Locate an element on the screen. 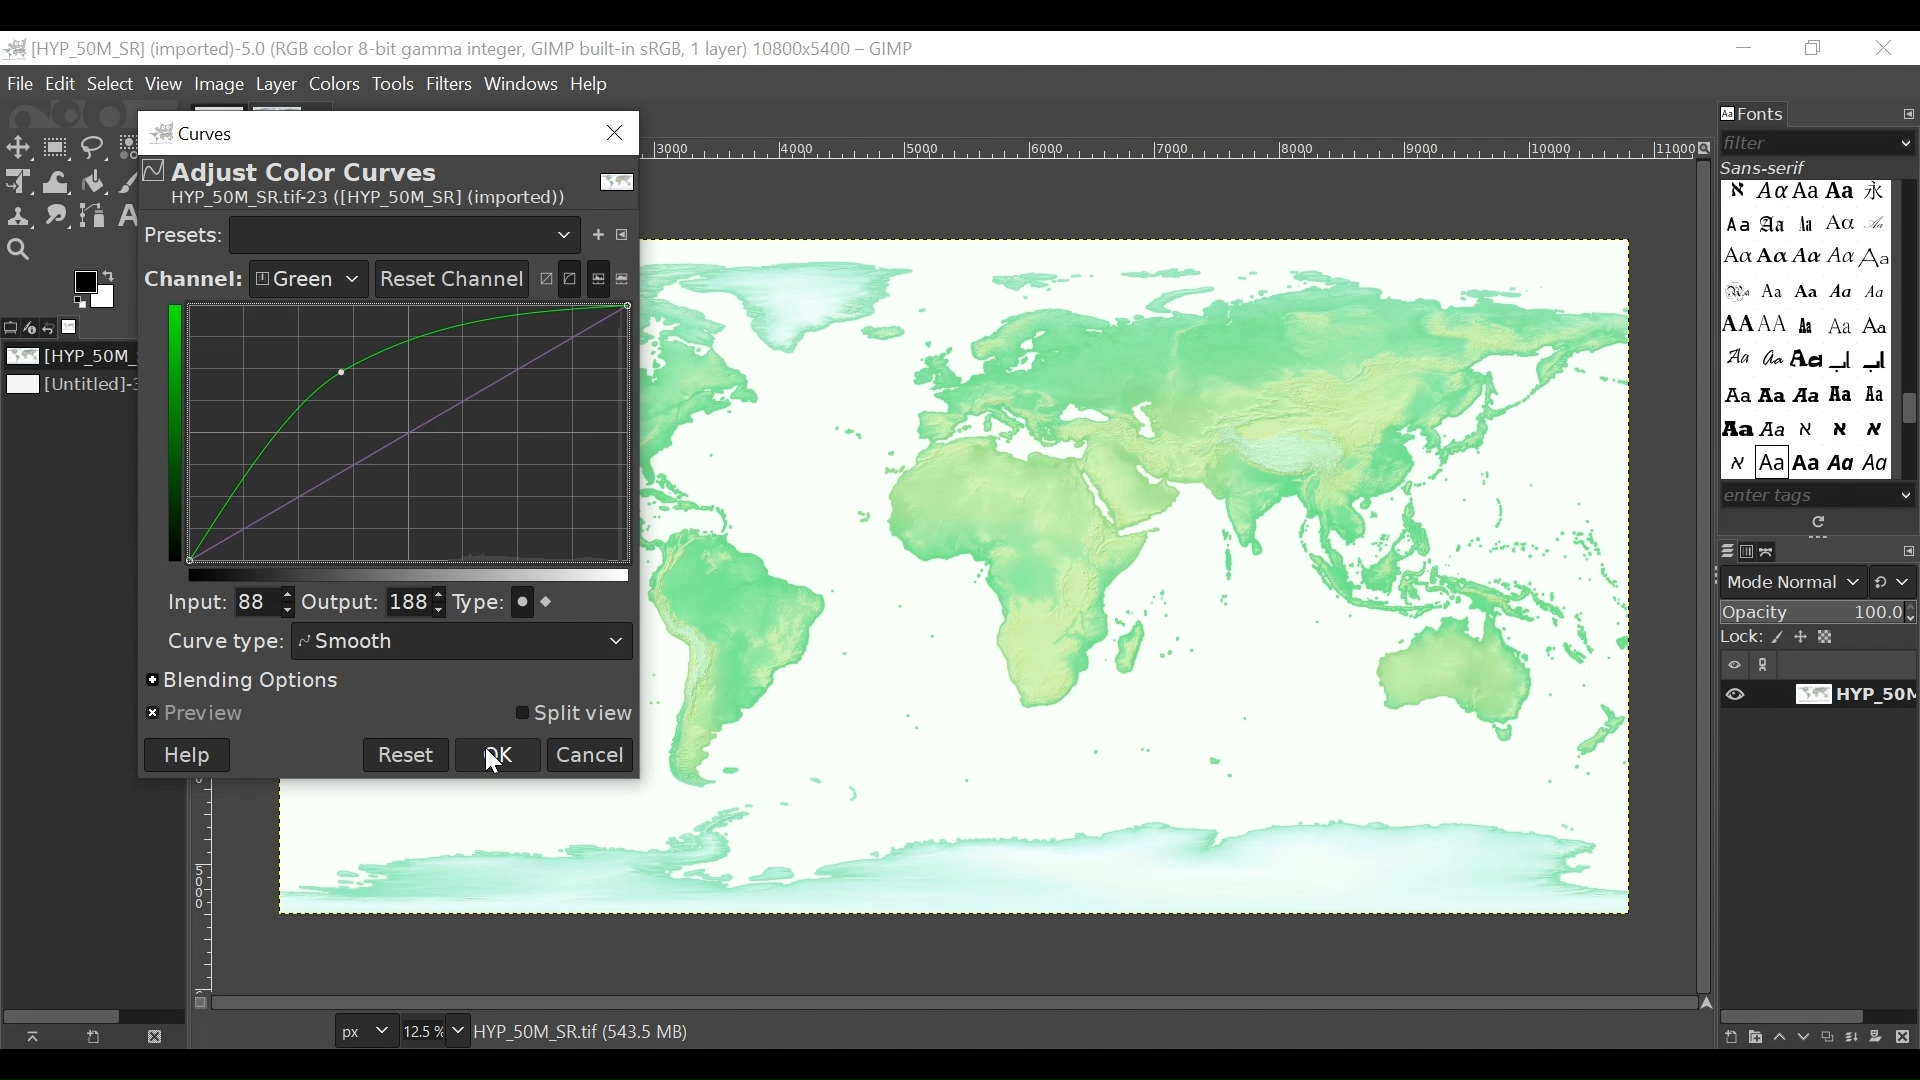 This screenshot has height=1080, width=1920. Pixels is located at coordinates (363, 1032).